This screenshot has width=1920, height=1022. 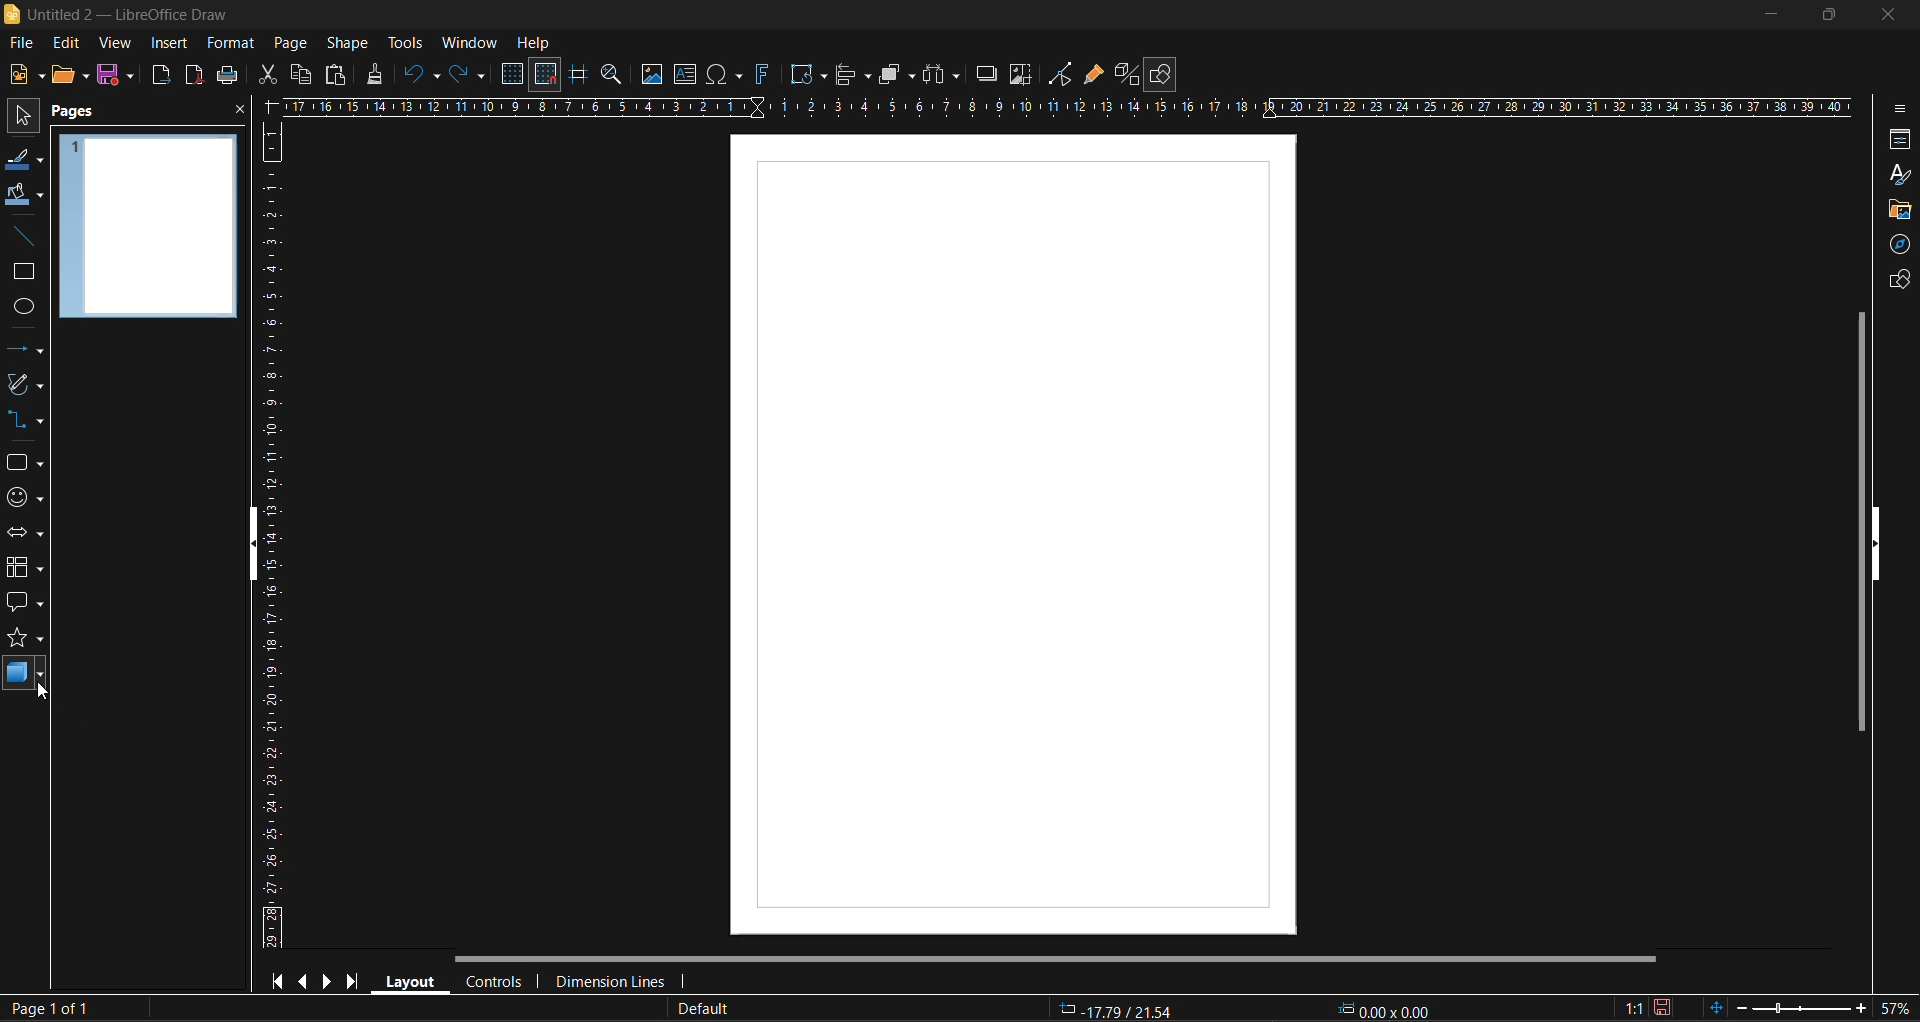 What do you see at coordinates (1861, 1009) in the screenshot?
I see `zoom in` at bounding box center [1861, 1009].